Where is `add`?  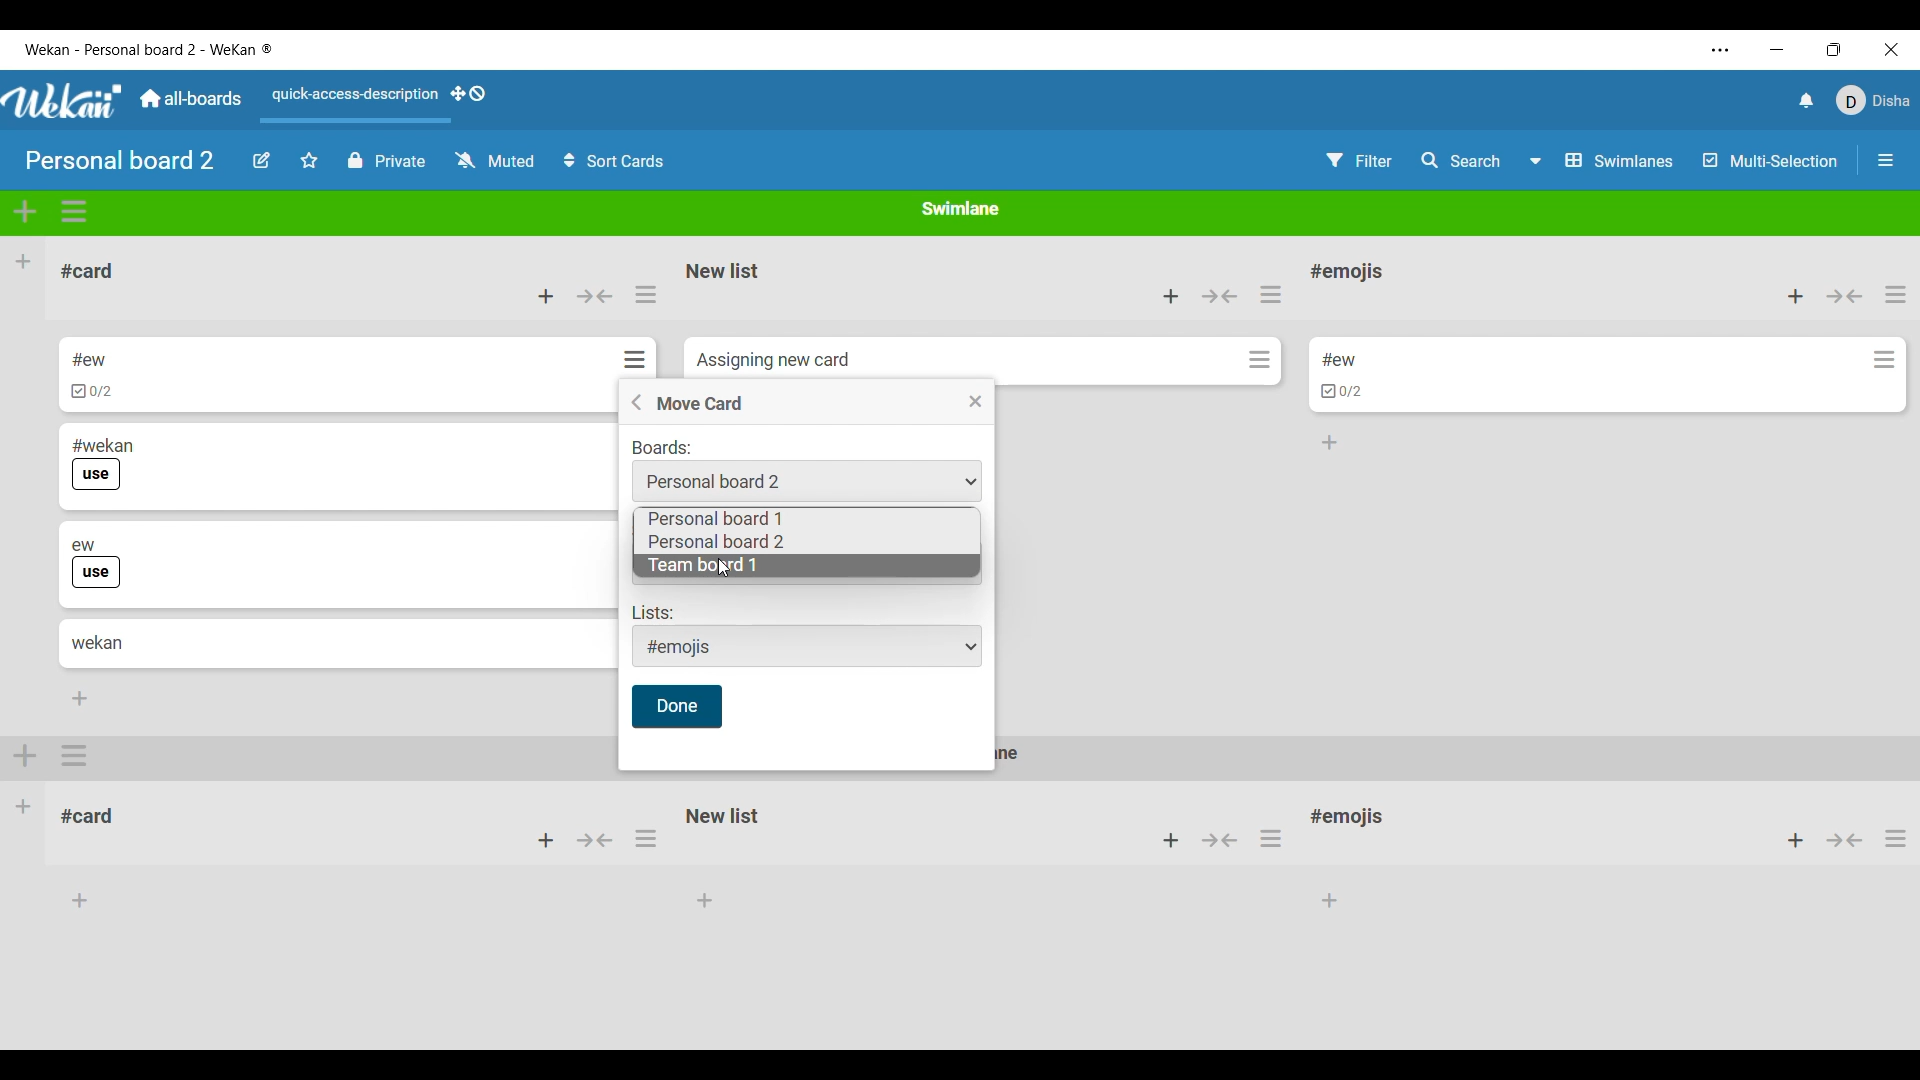 add is located at coordinates (545, 841).